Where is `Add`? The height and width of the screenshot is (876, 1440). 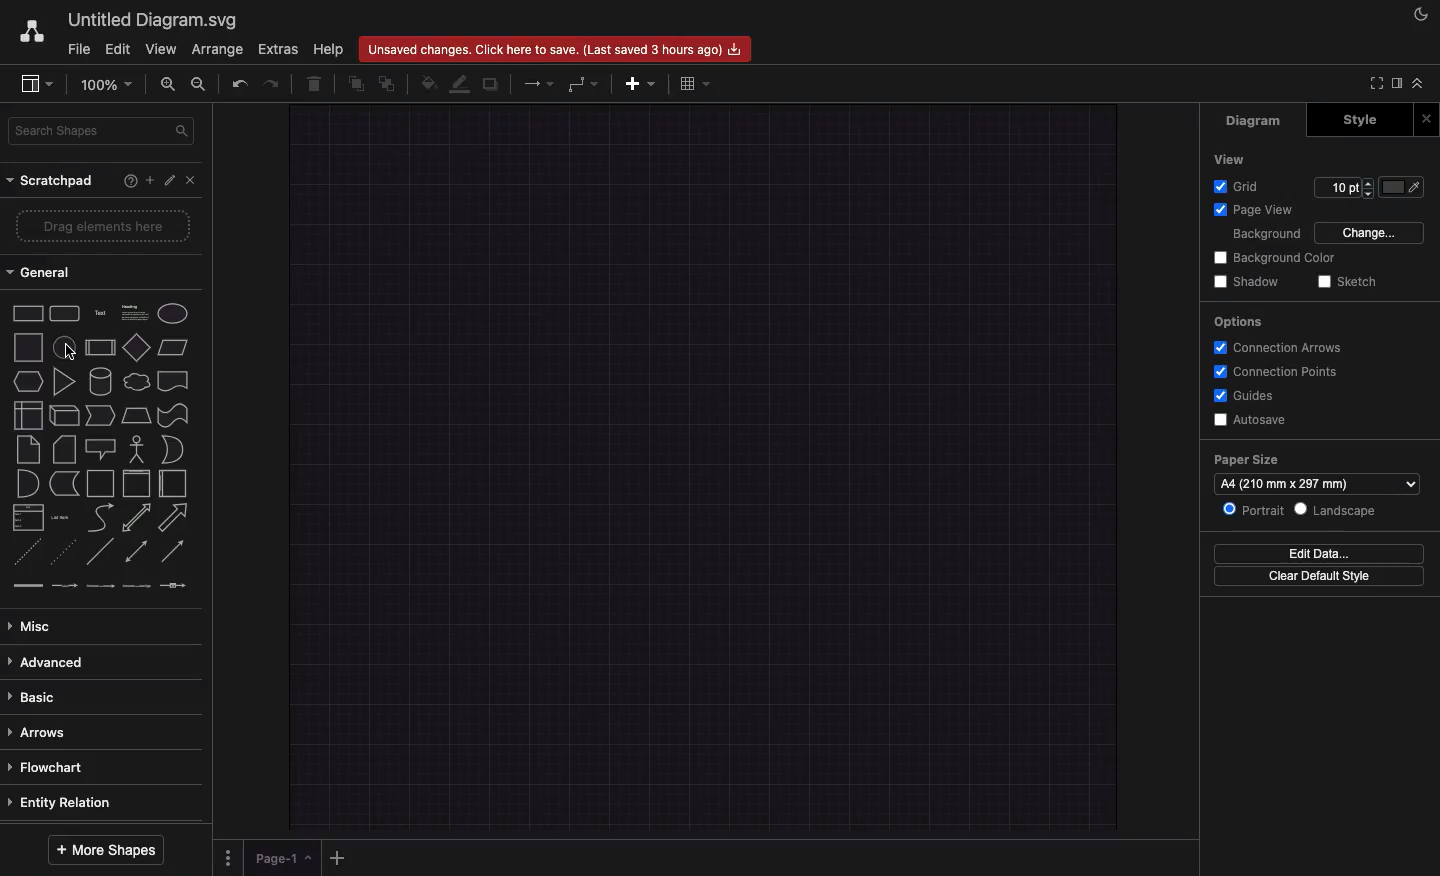 Add is located at coordinates (641, 83).